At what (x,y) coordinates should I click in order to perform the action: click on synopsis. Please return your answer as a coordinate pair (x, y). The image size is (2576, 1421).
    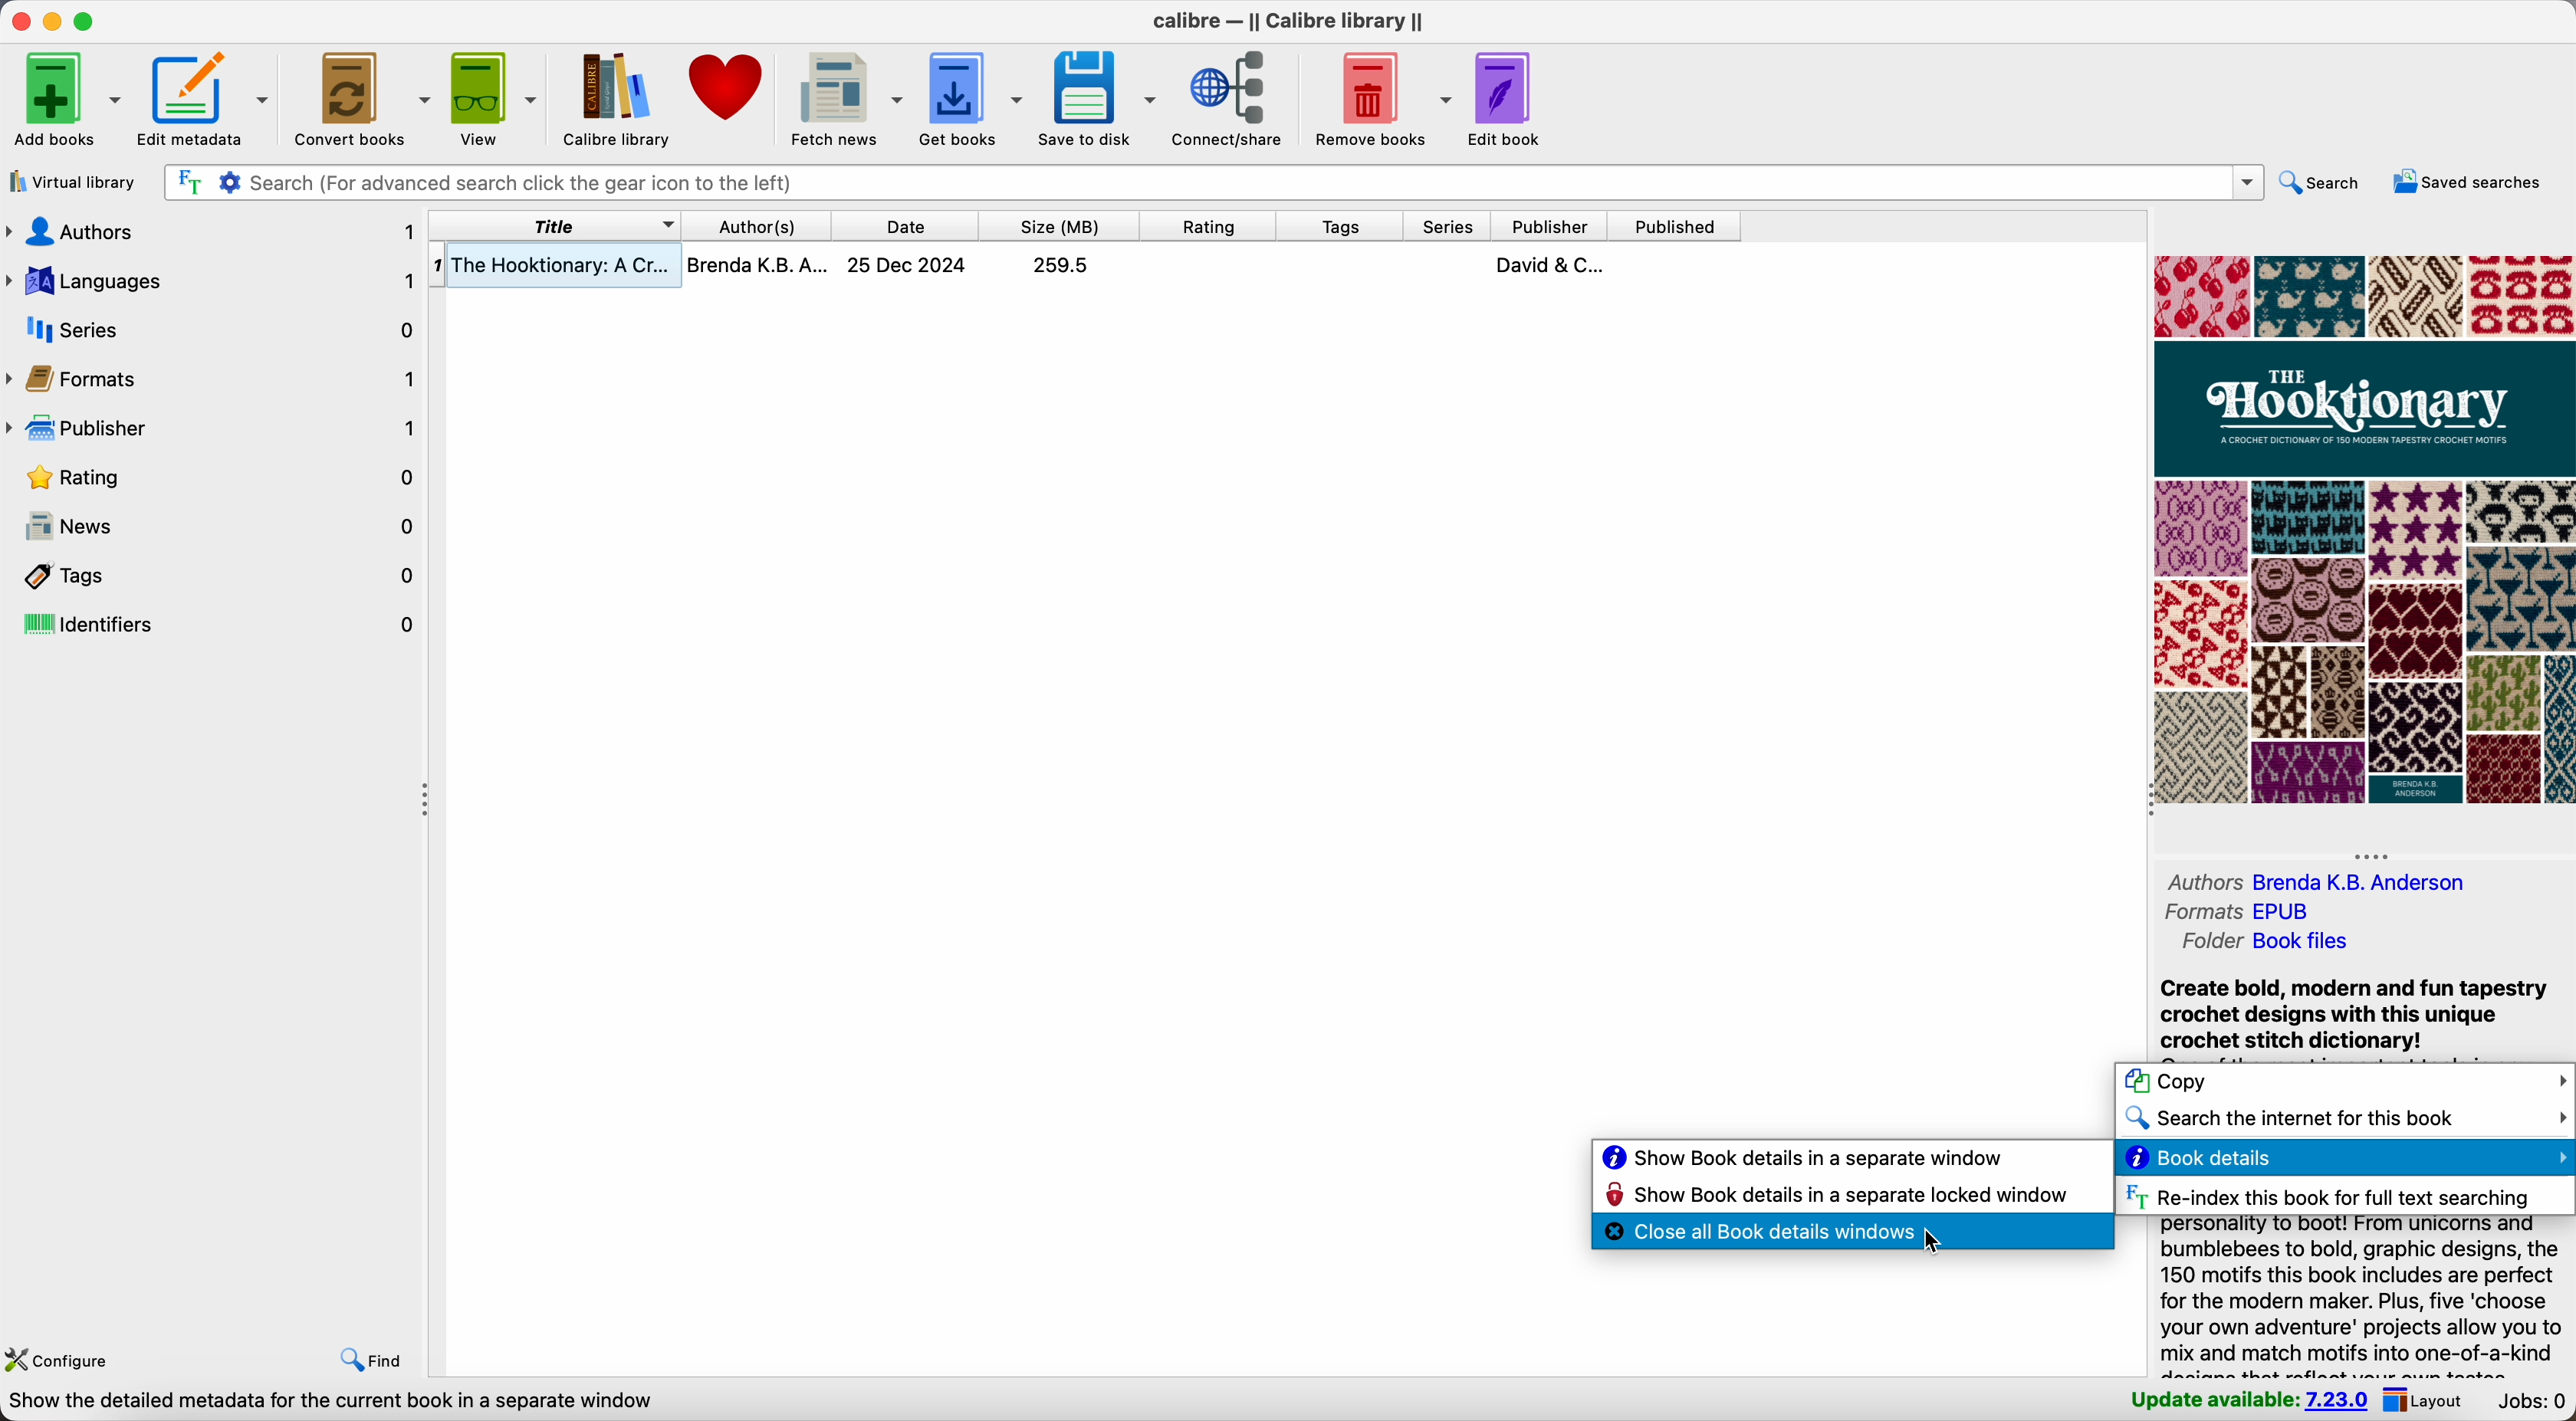
    Looking at the image, I should click on (2362, 1298).